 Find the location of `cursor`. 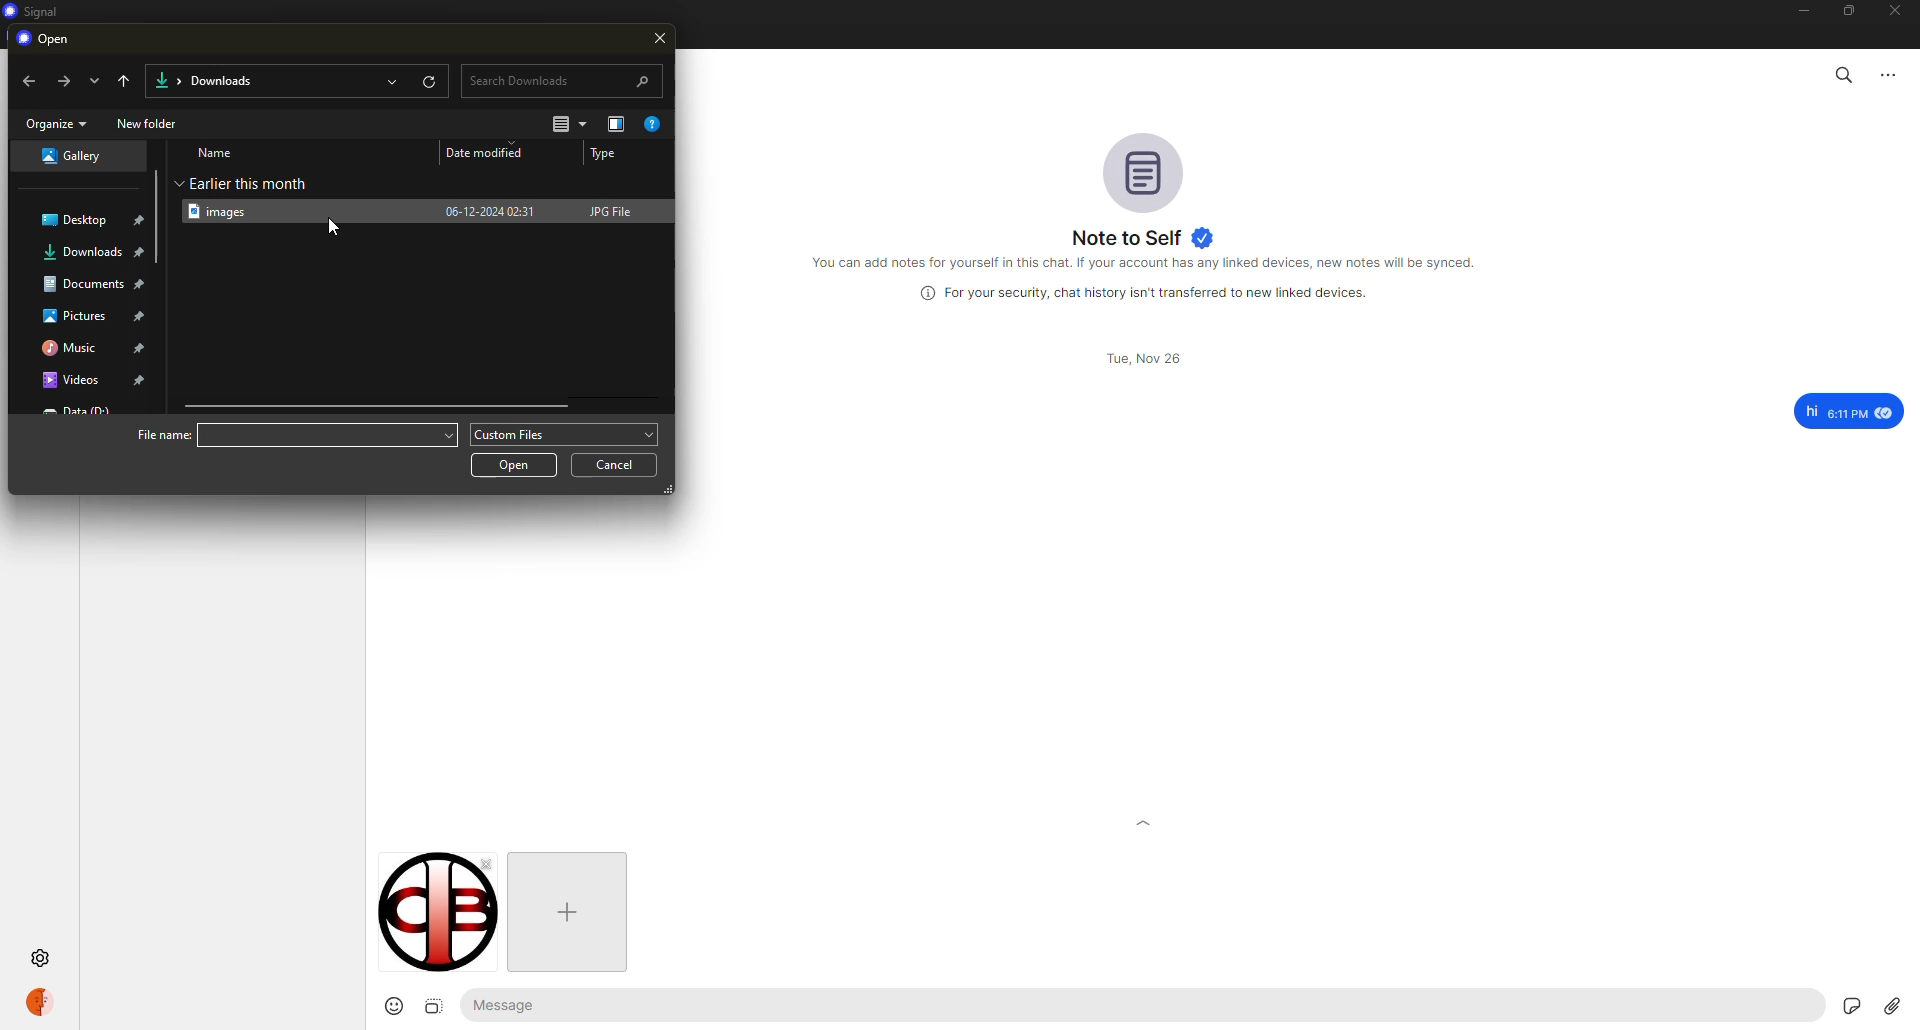

cursor is located at coordinates (332, 224).